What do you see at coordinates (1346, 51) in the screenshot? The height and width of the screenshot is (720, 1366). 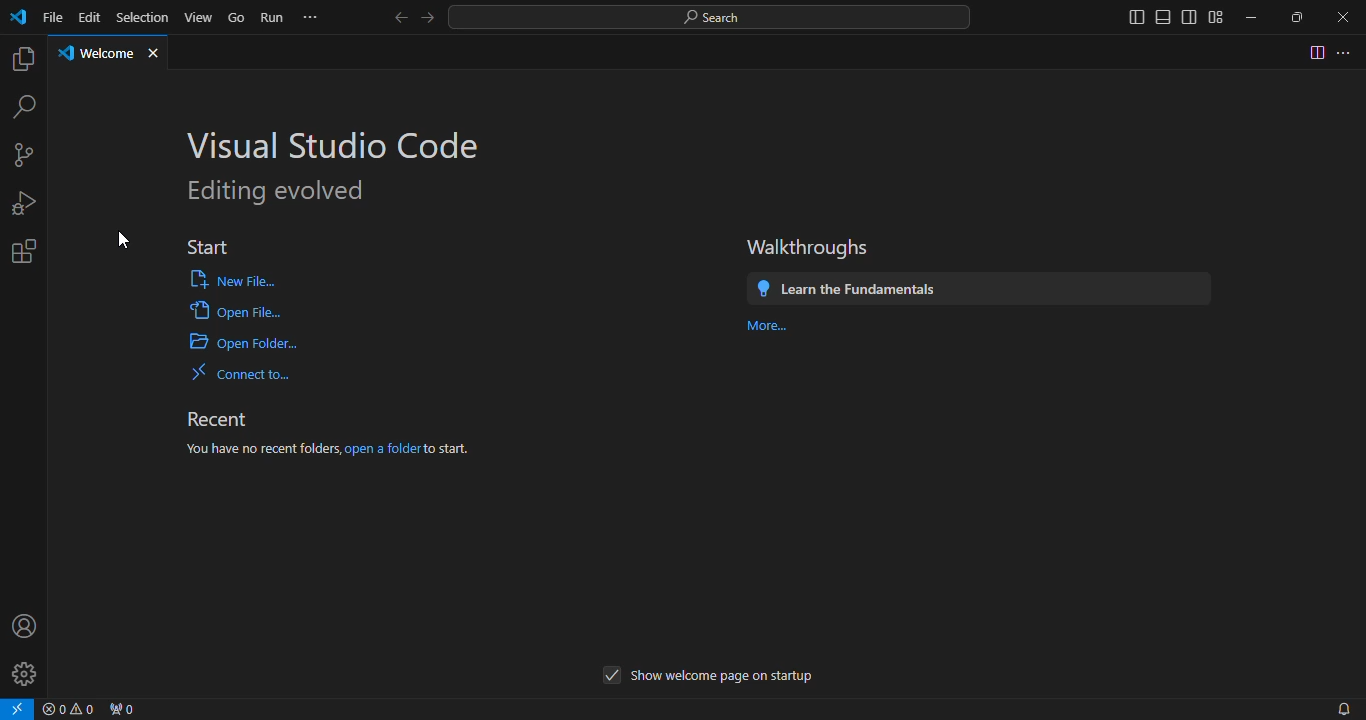 I see `more options` at bounding box center [1346, 51].